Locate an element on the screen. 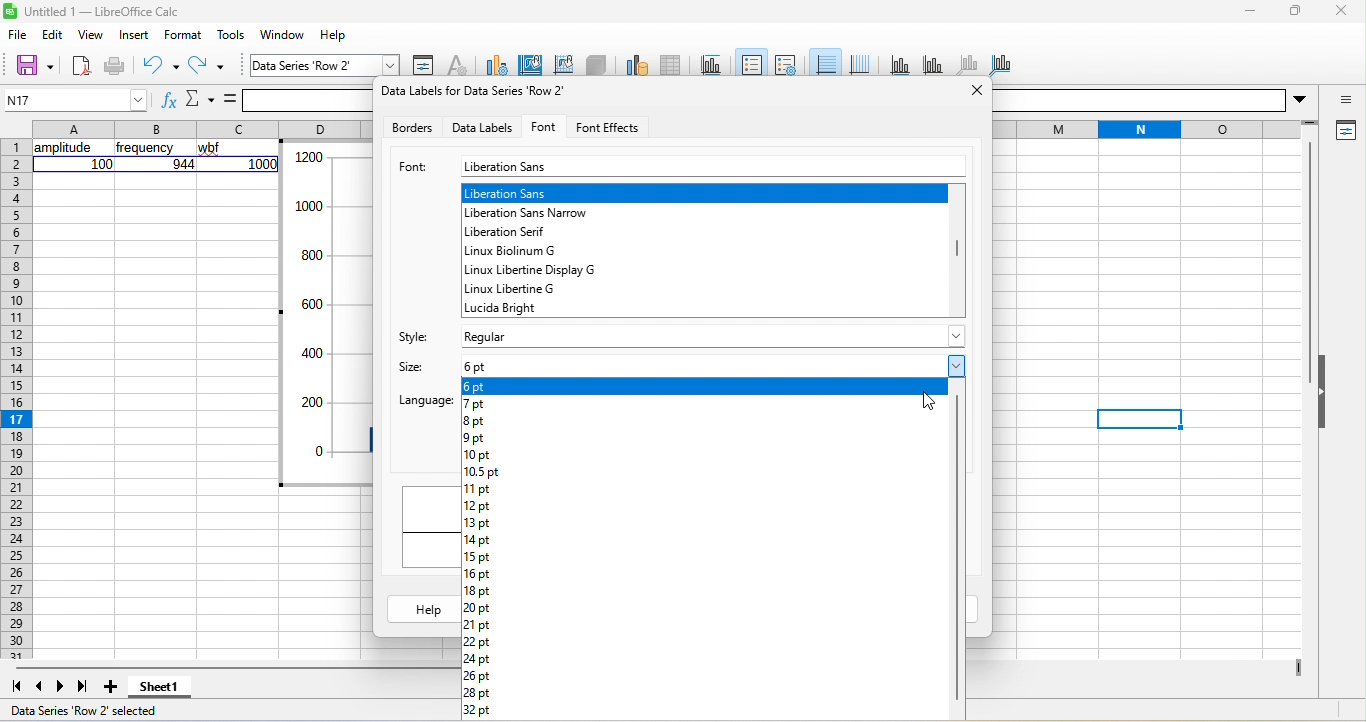  11 pt is located at coordinates (477, 489).